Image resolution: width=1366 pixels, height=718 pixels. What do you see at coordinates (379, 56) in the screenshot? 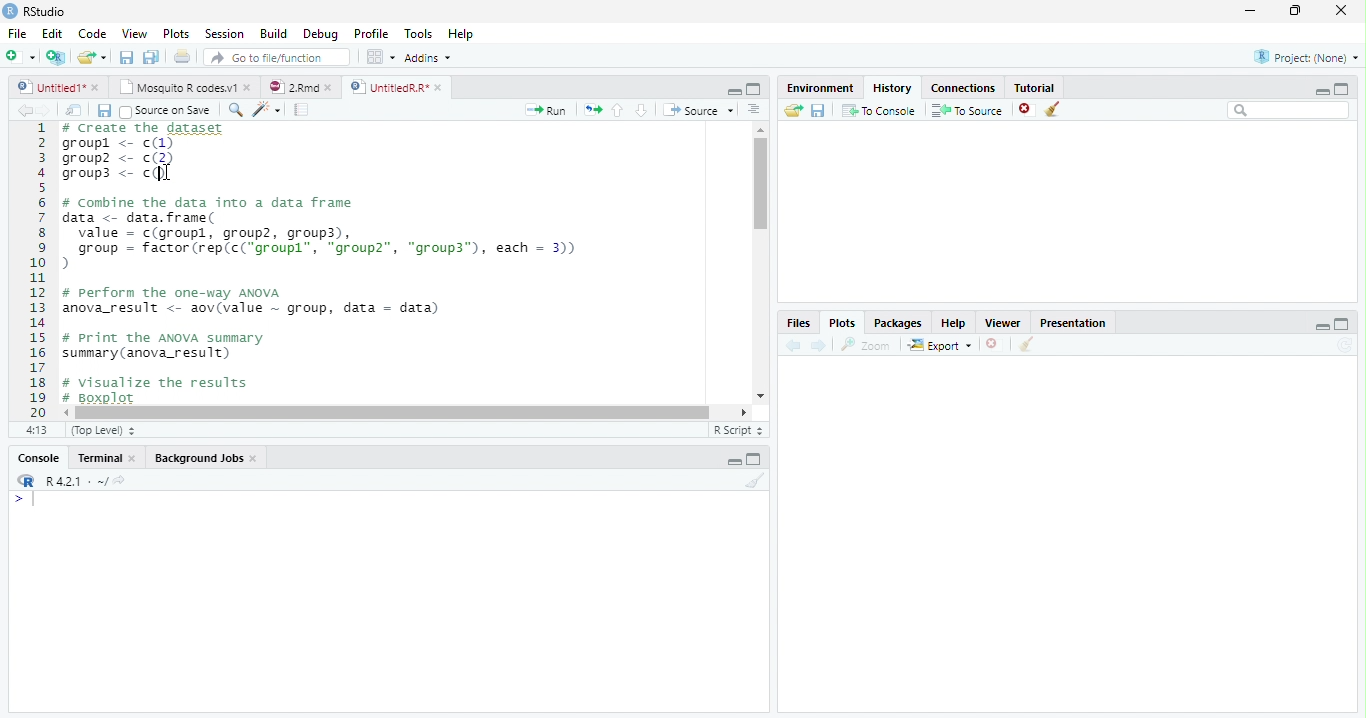
I see `Workspace pane` at bounding box center [379, 56].